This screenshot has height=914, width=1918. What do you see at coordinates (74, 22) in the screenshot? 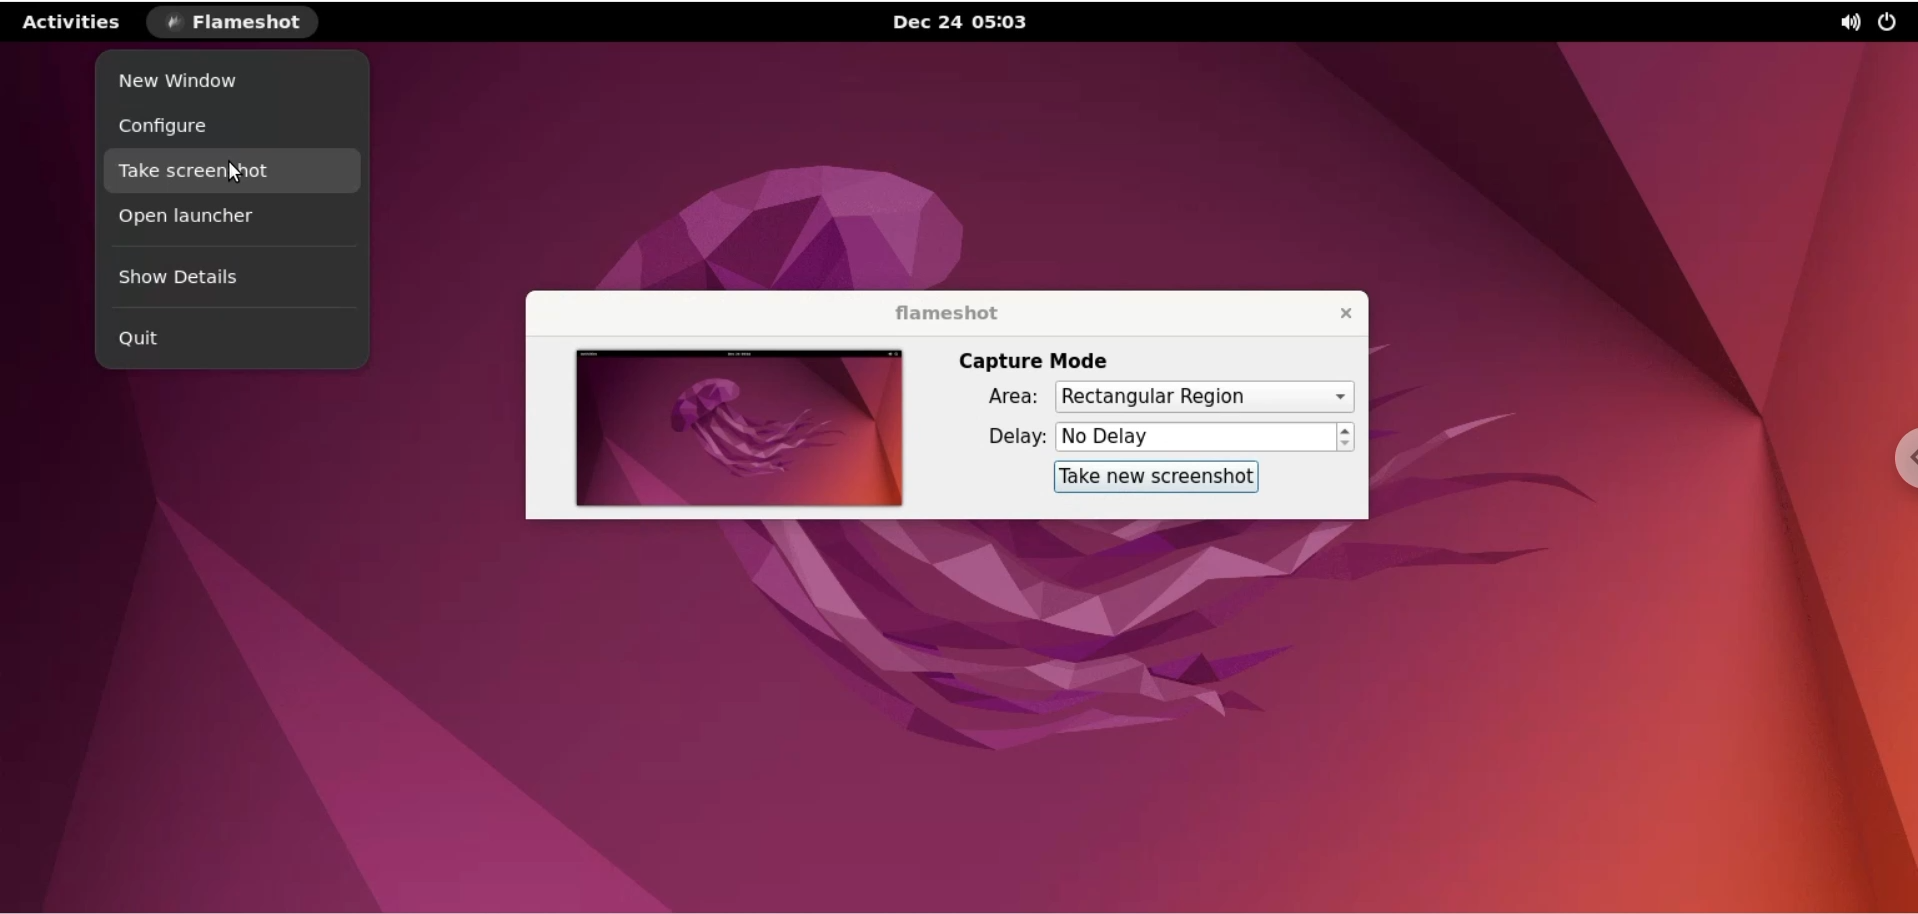
I see `activities ` at bounding box center [74, 22].